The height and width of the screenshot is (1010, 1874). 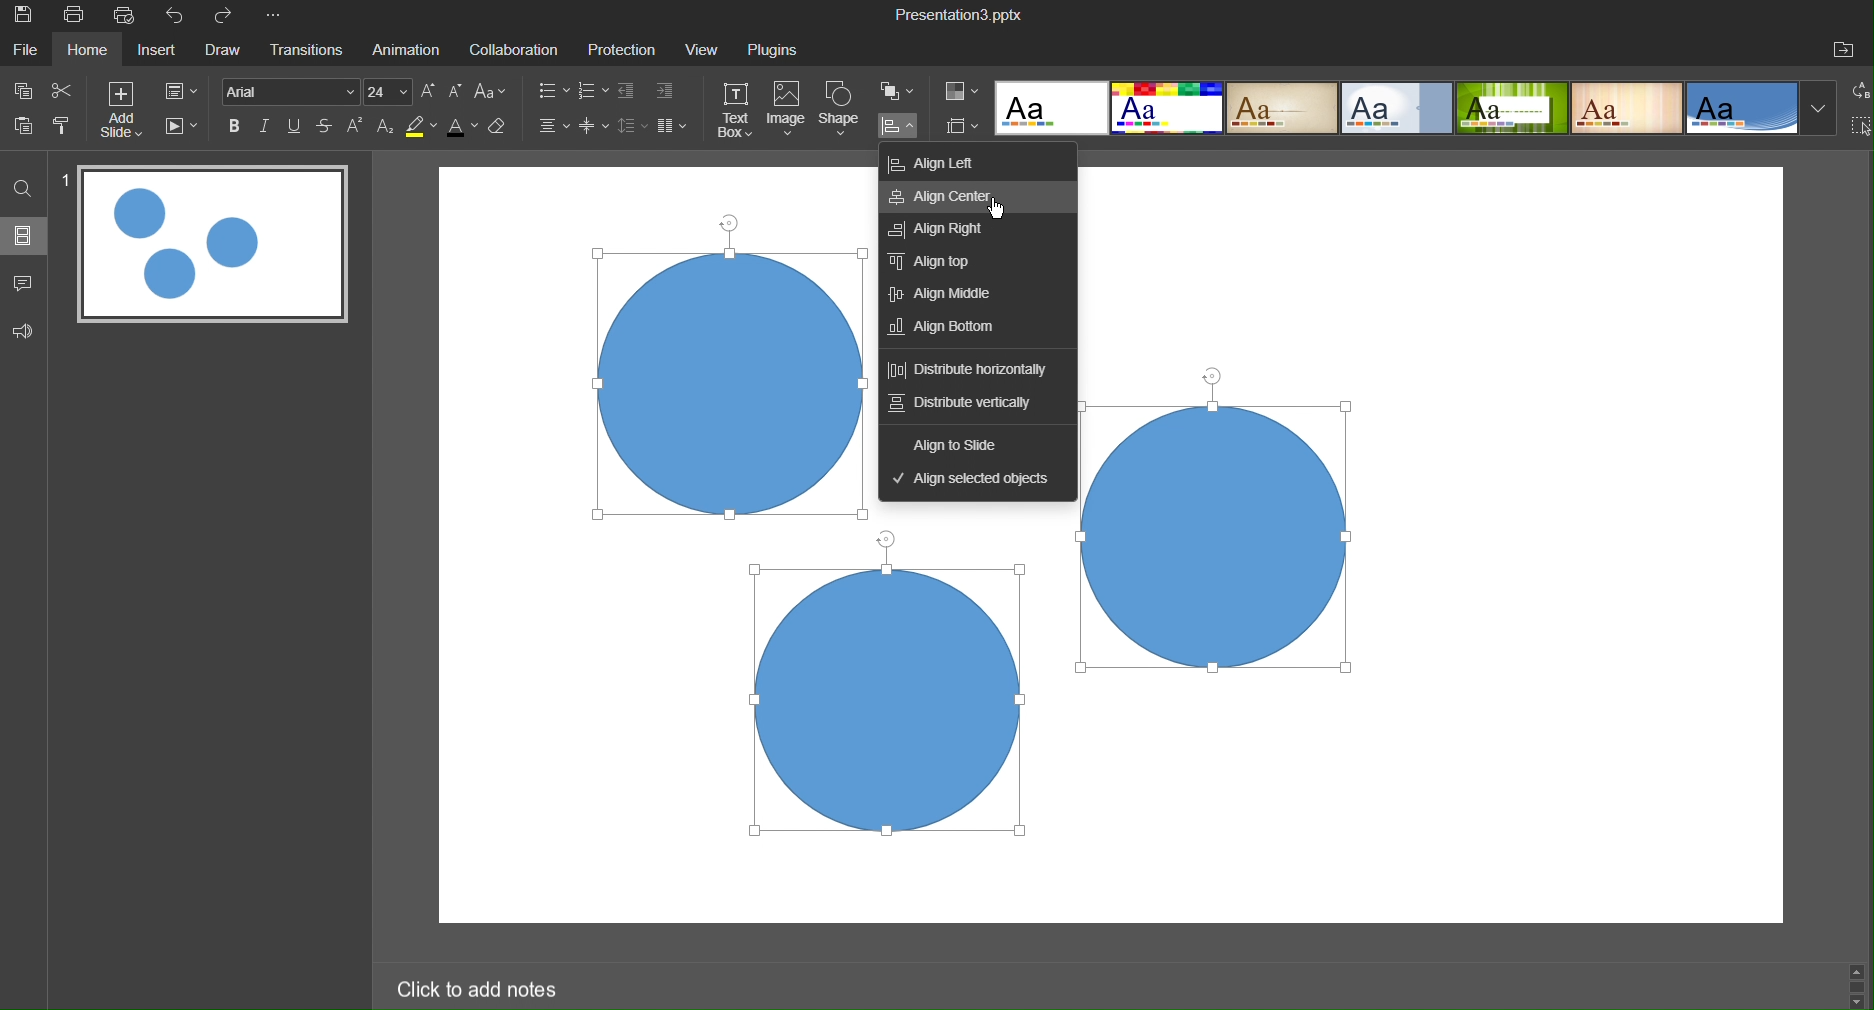 I want to click on Paste, so click(x=22, y=133).